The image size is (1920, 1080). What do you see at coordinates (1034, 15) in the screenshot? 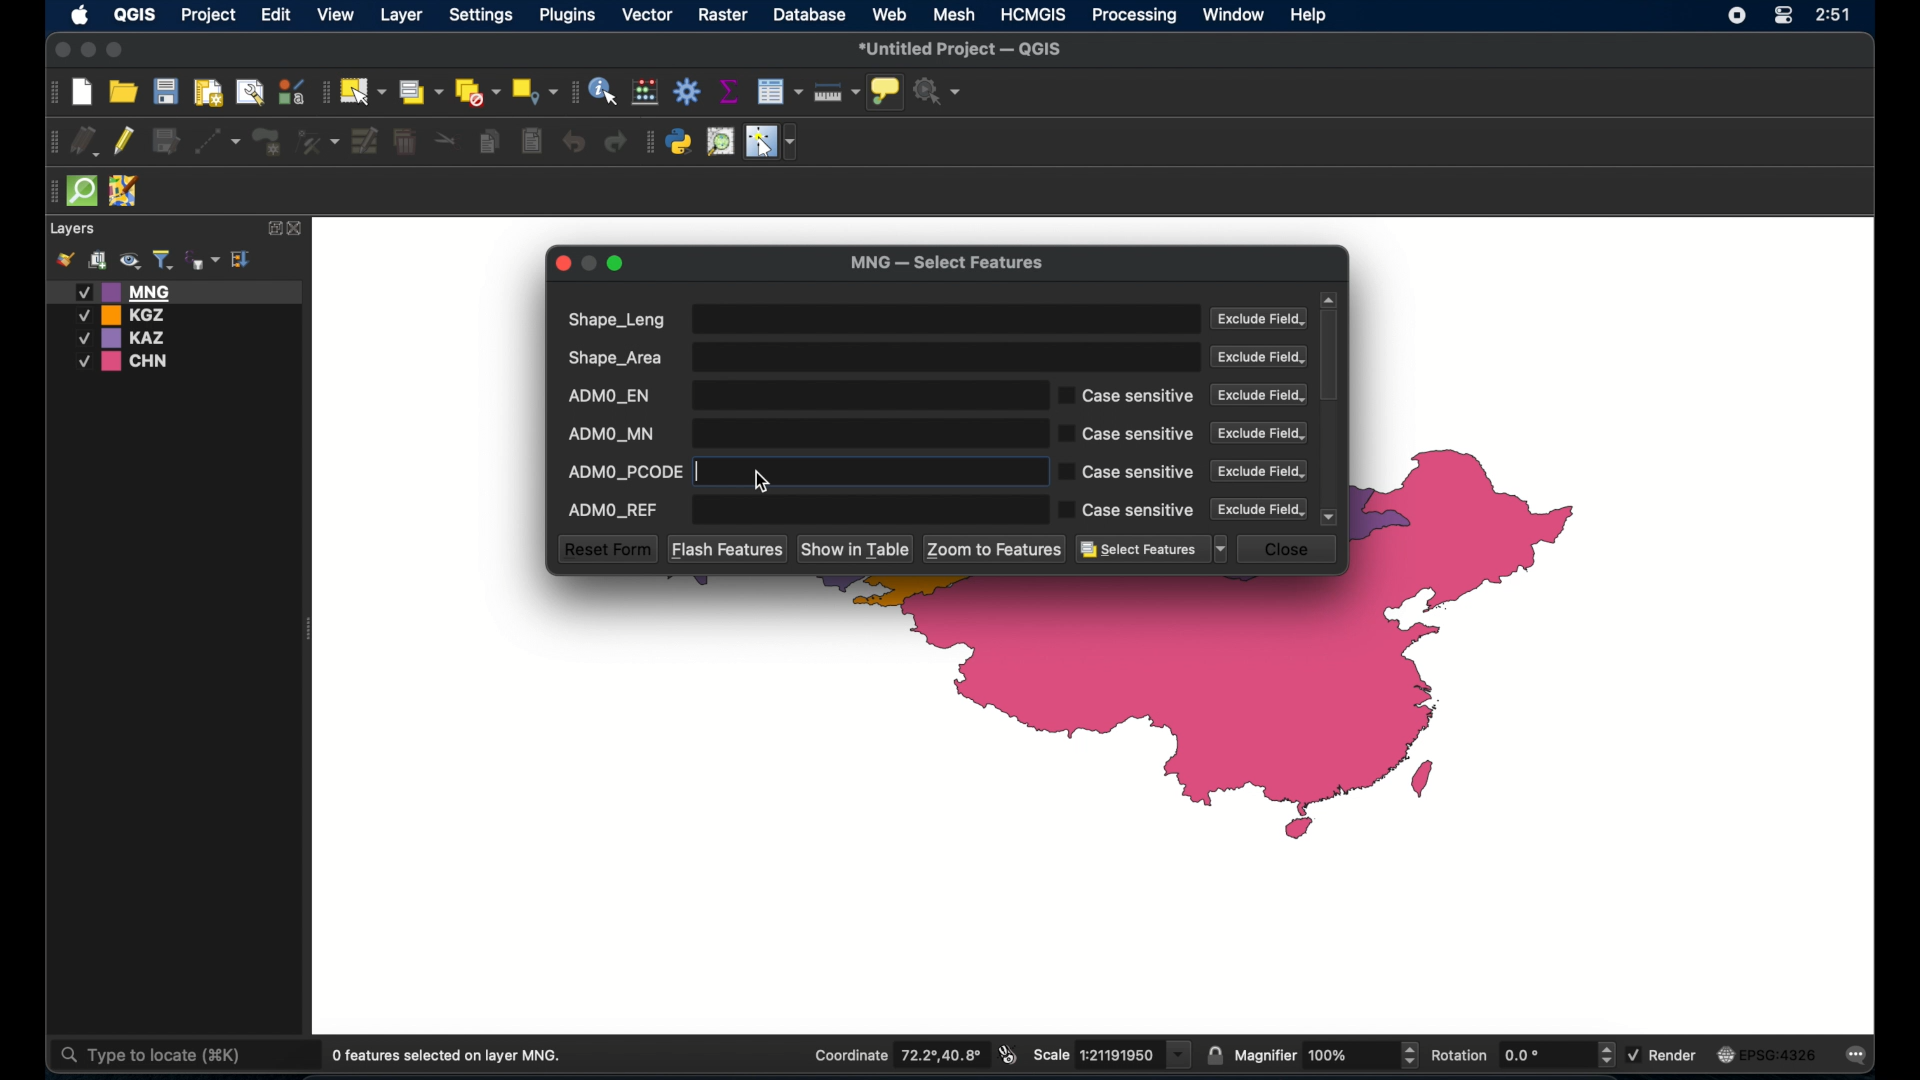
I see `HCMGIS` at bounding box center [1034, 15].